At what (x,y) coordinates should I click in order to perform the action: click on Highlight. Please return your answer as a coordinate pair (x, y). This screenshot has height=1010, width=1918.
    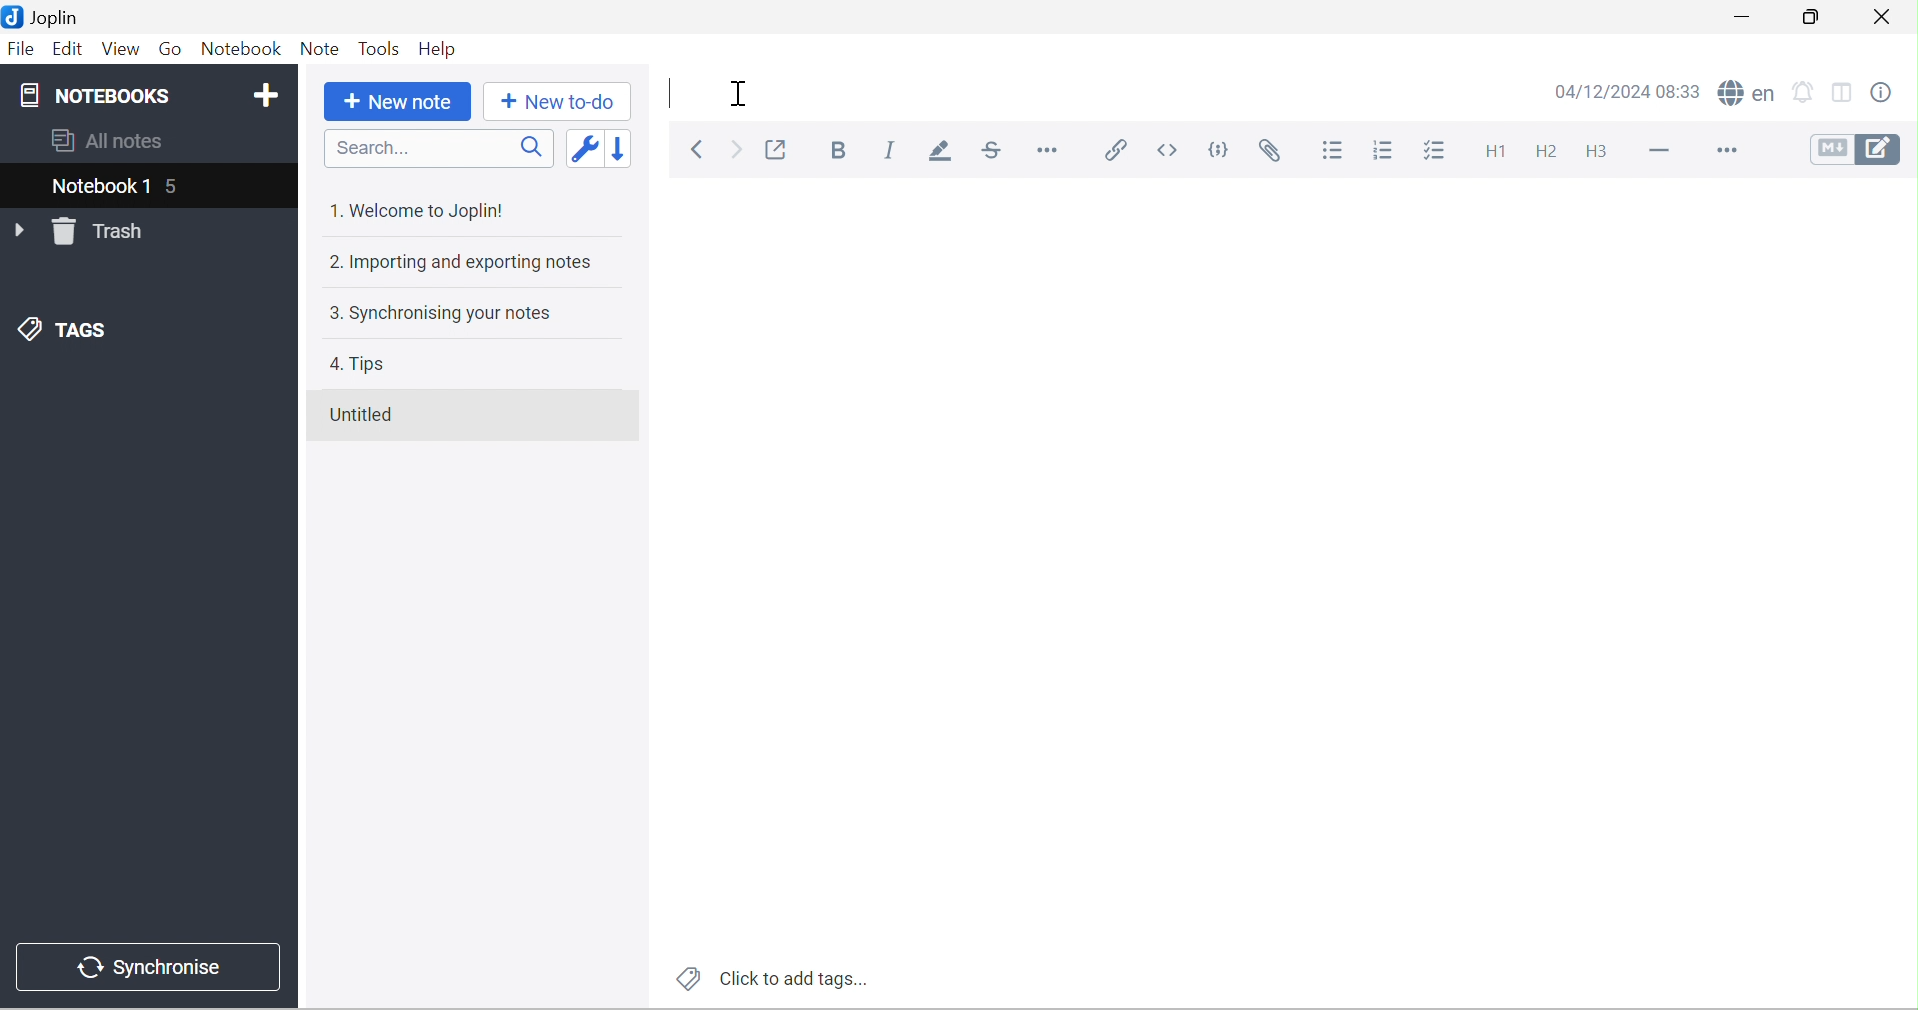
    Looking at the image, I should click on (944, 152).